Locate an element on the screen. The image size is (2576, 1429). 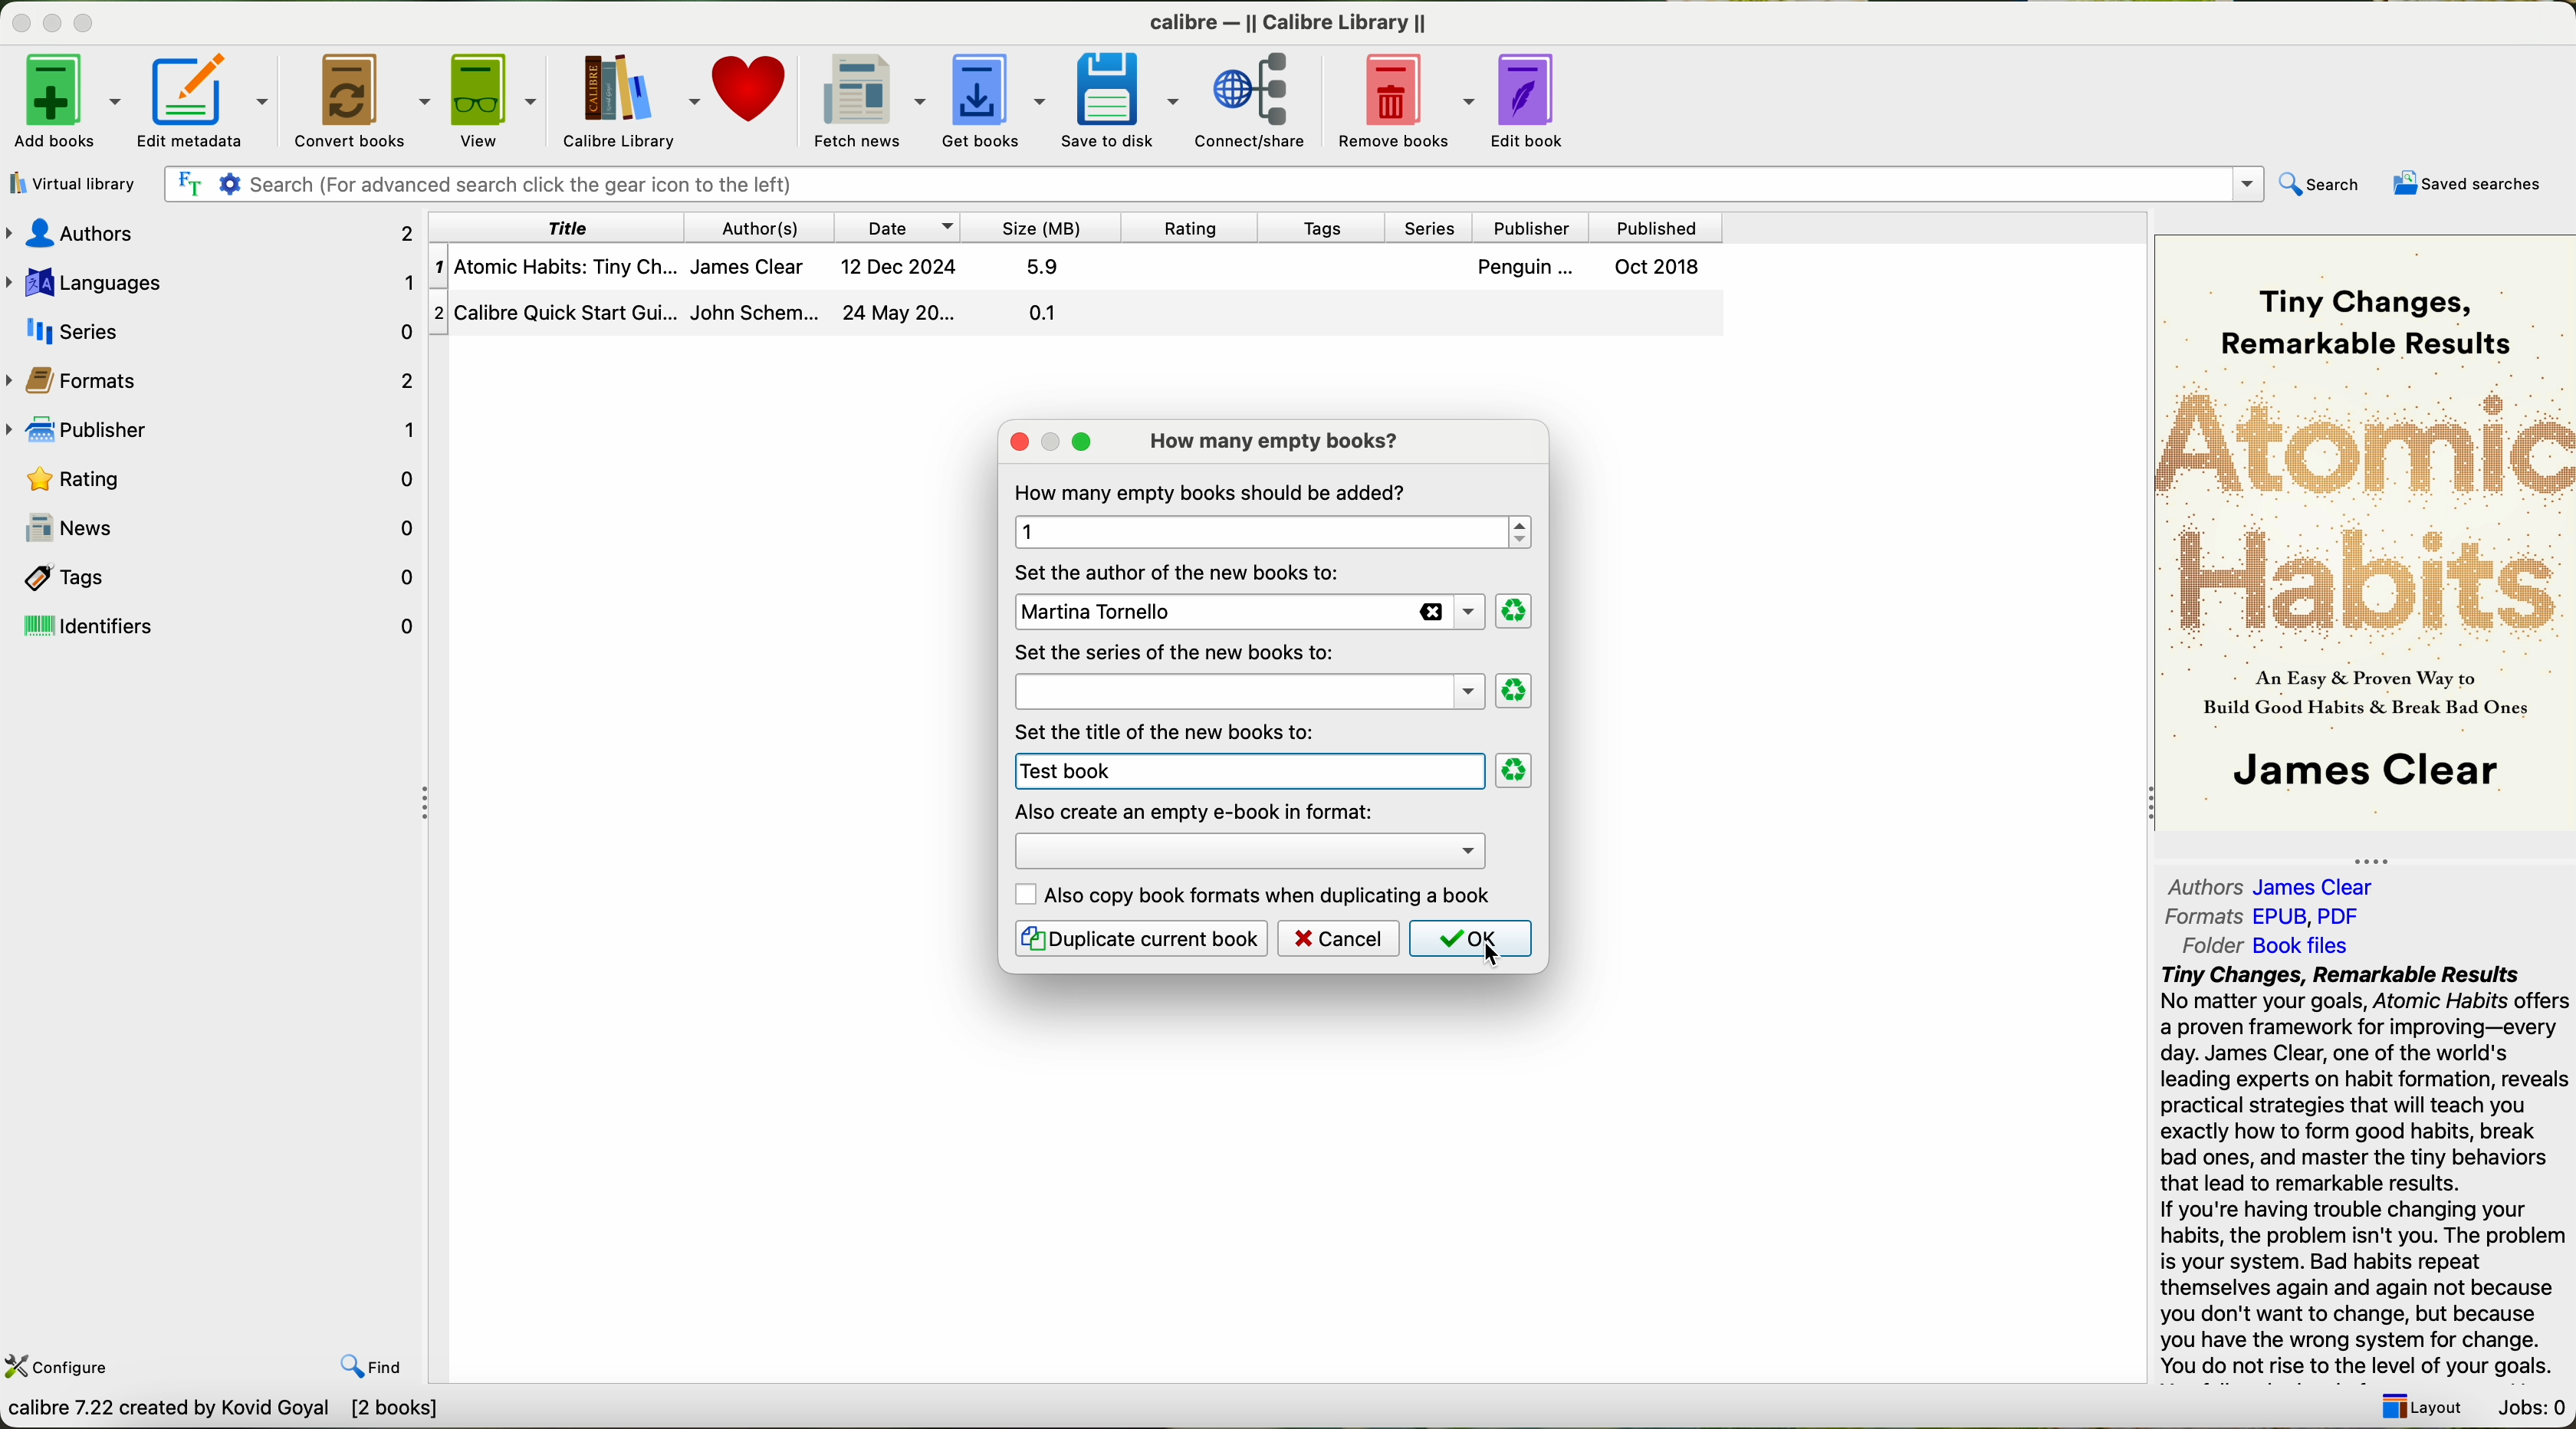
formats is located at coordinates (2265, 916).